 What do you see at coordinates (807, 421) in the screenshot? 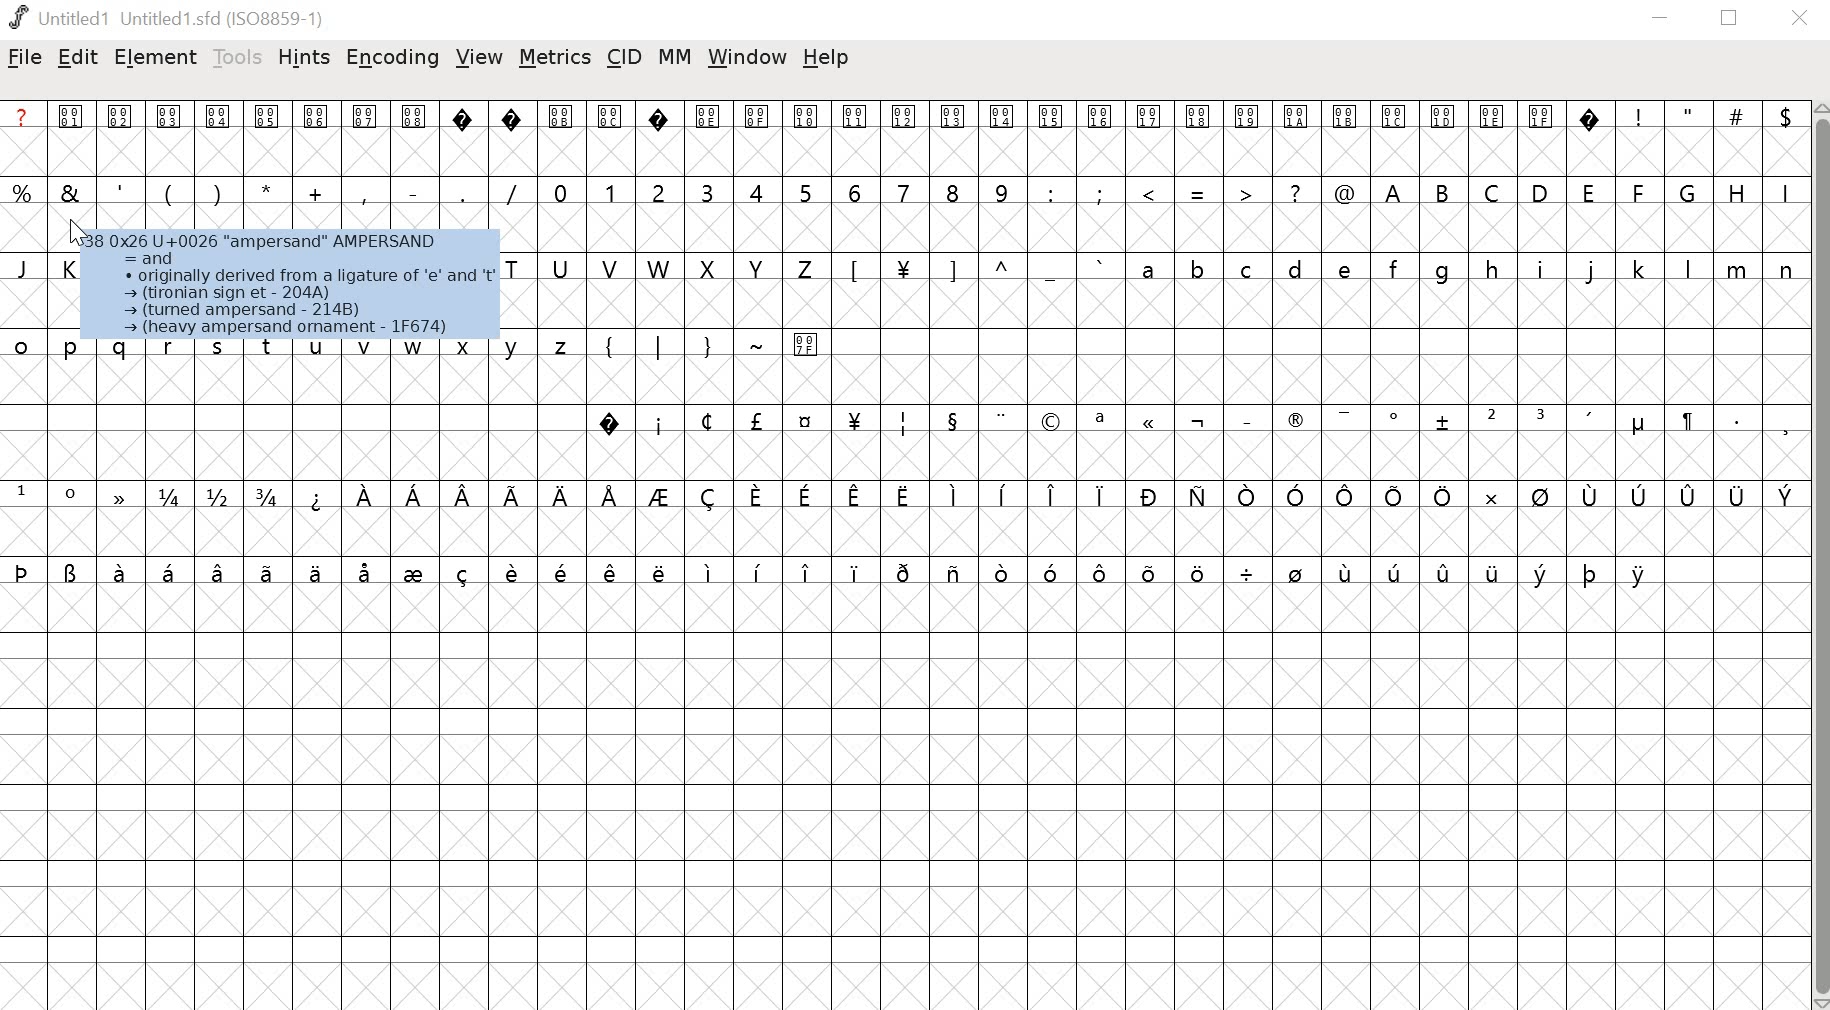
I see `symbol` at bounding box center [807, 421].